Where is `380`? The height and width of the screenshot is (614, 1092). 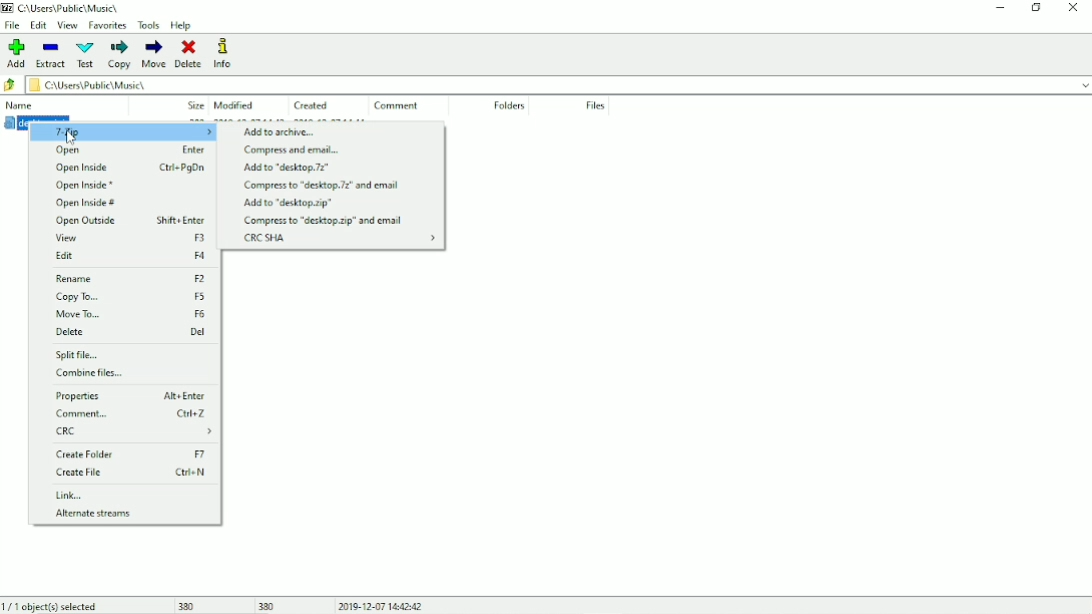 380 is located at coordinates (184, 606).